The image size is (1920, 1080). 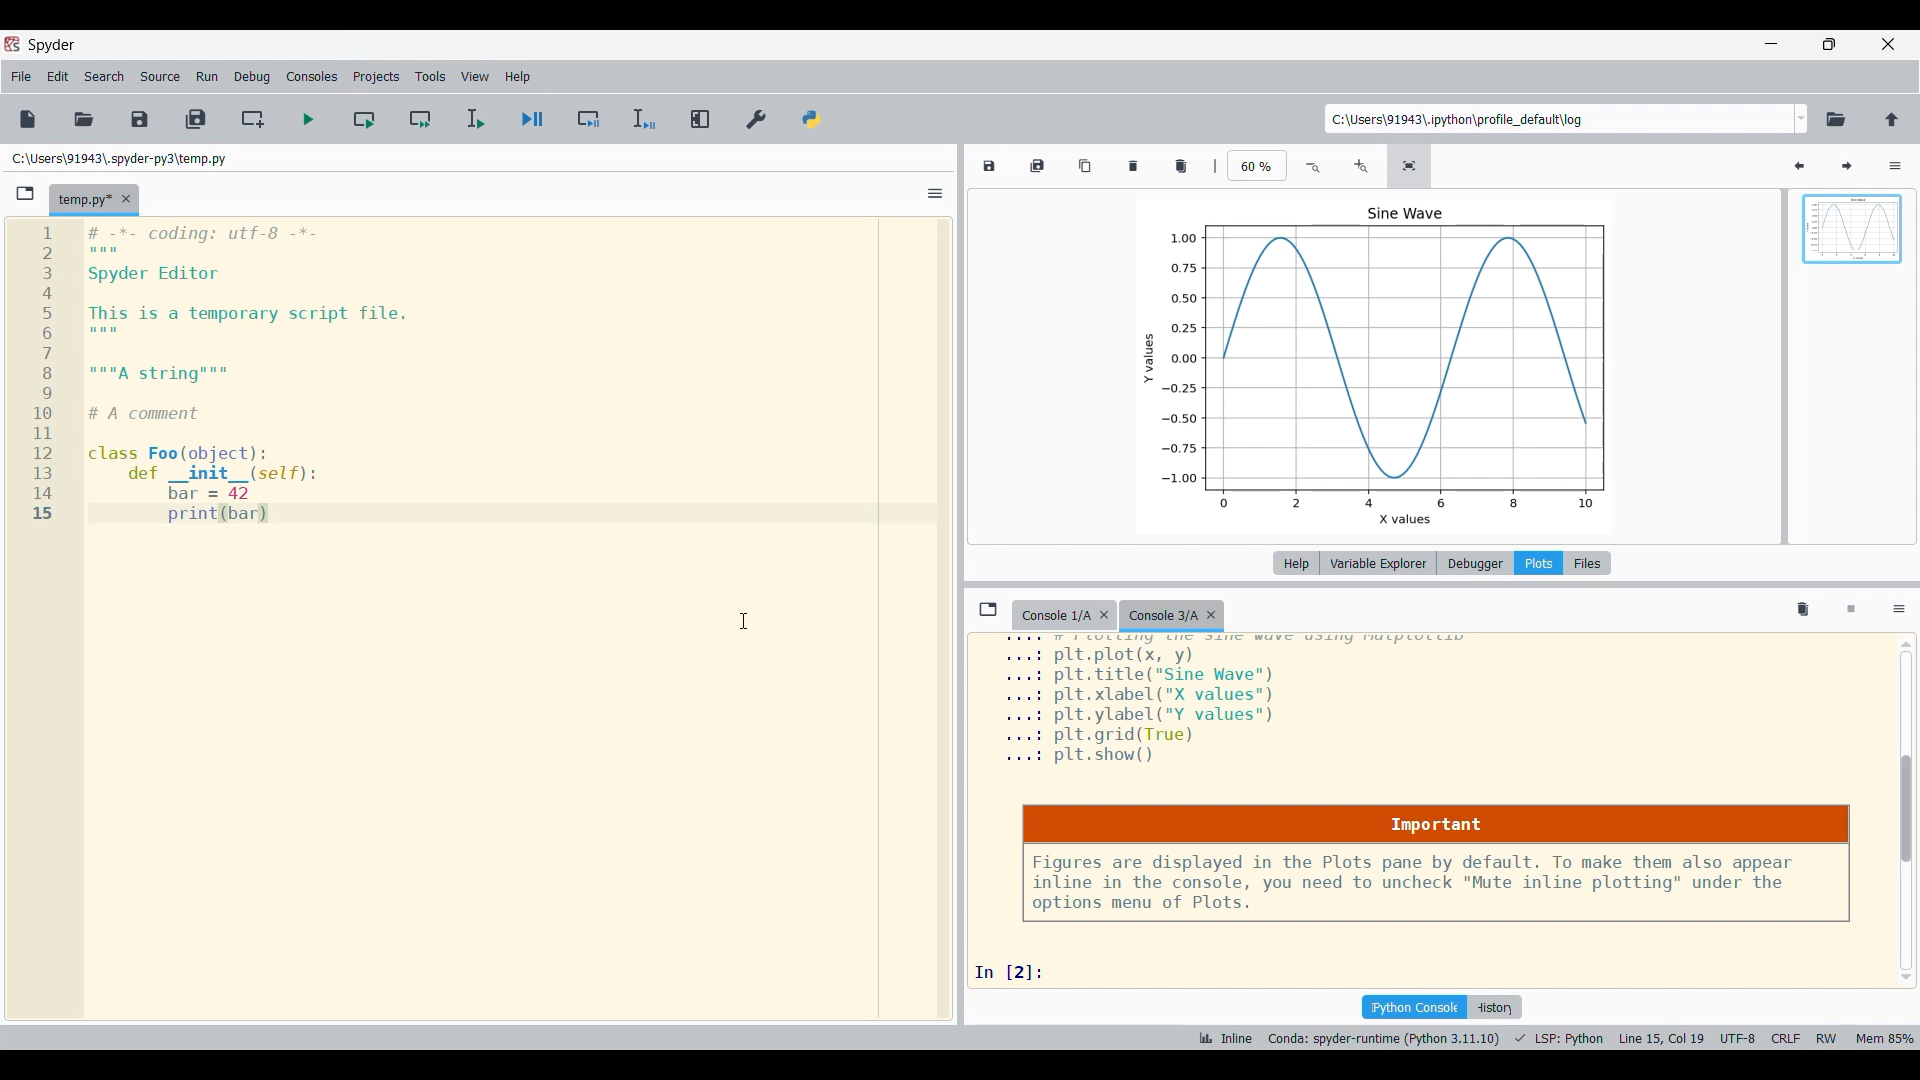 What do you see at coordinates (106, 77) in the screenshot?
I see `Search menu` at bounding box center [106, 77].